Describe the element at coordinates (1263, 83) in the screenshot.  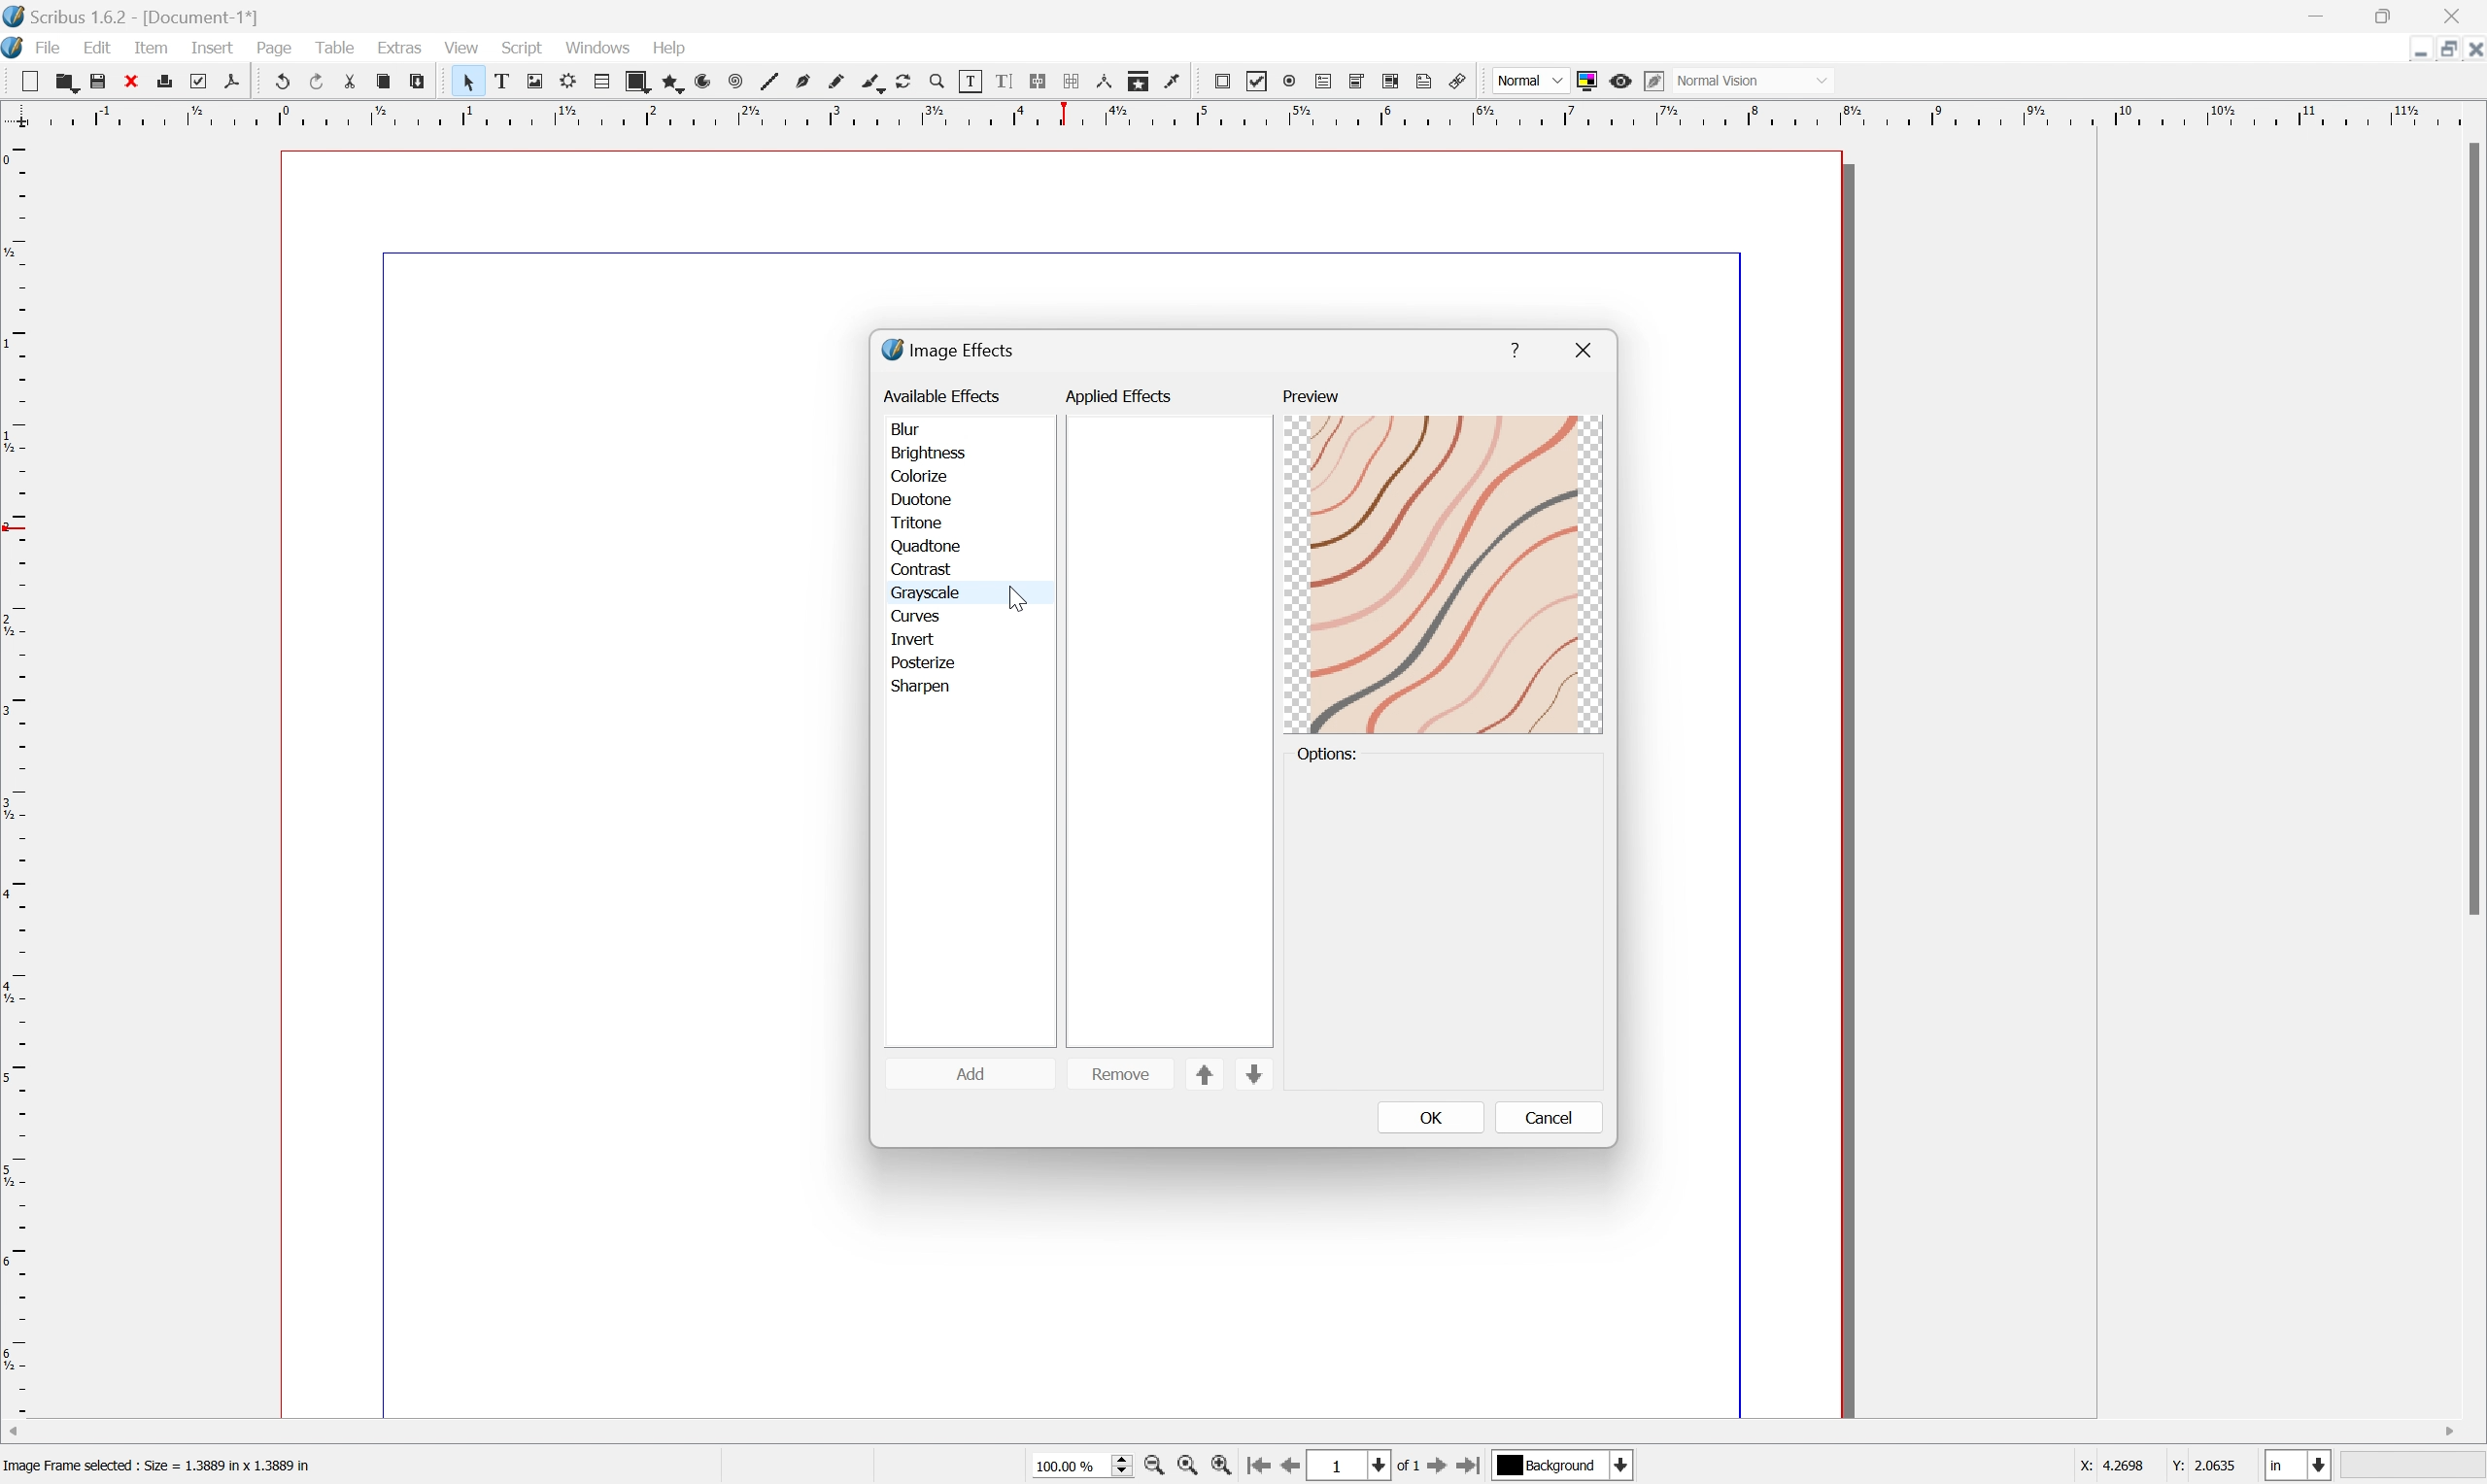
I see `PDF check box` at that location.